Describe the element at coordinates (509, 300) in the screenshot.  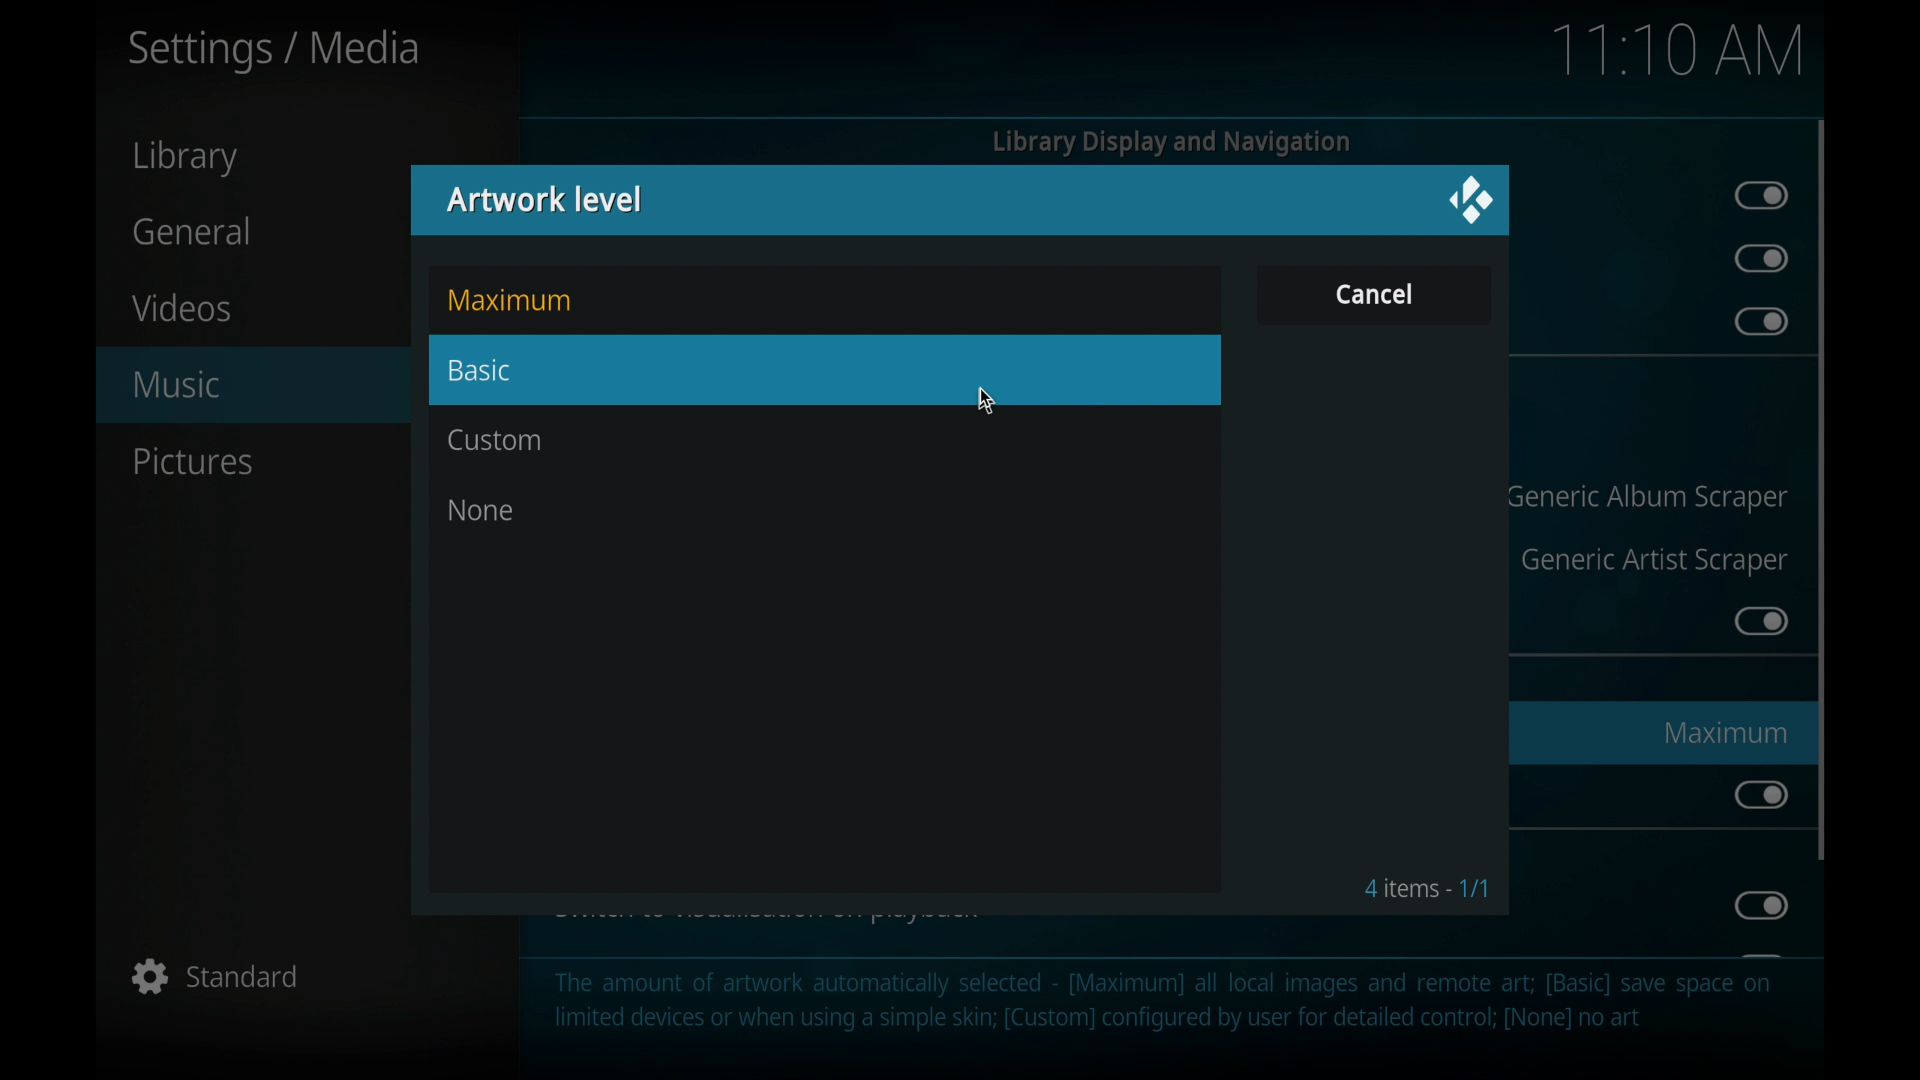
I see `maximum` at that location.